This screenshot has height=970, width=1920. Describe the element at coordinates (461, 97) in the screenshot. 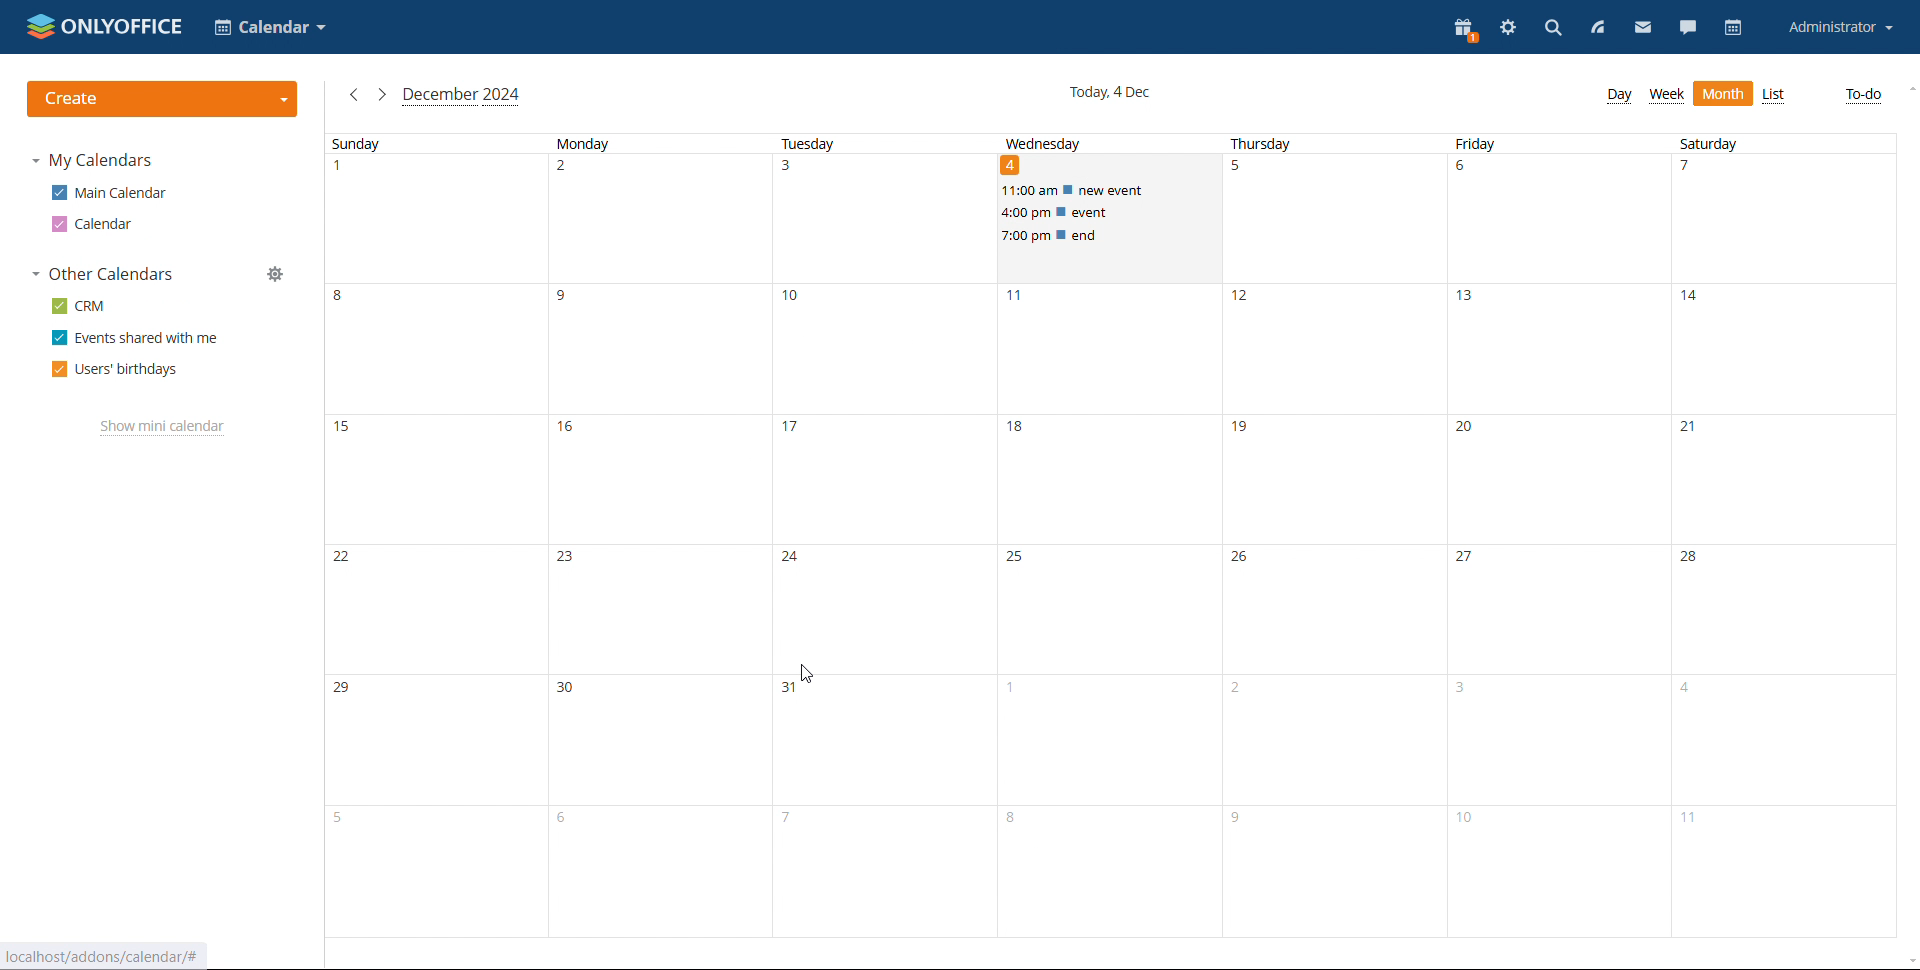

I see `current month` at that location.